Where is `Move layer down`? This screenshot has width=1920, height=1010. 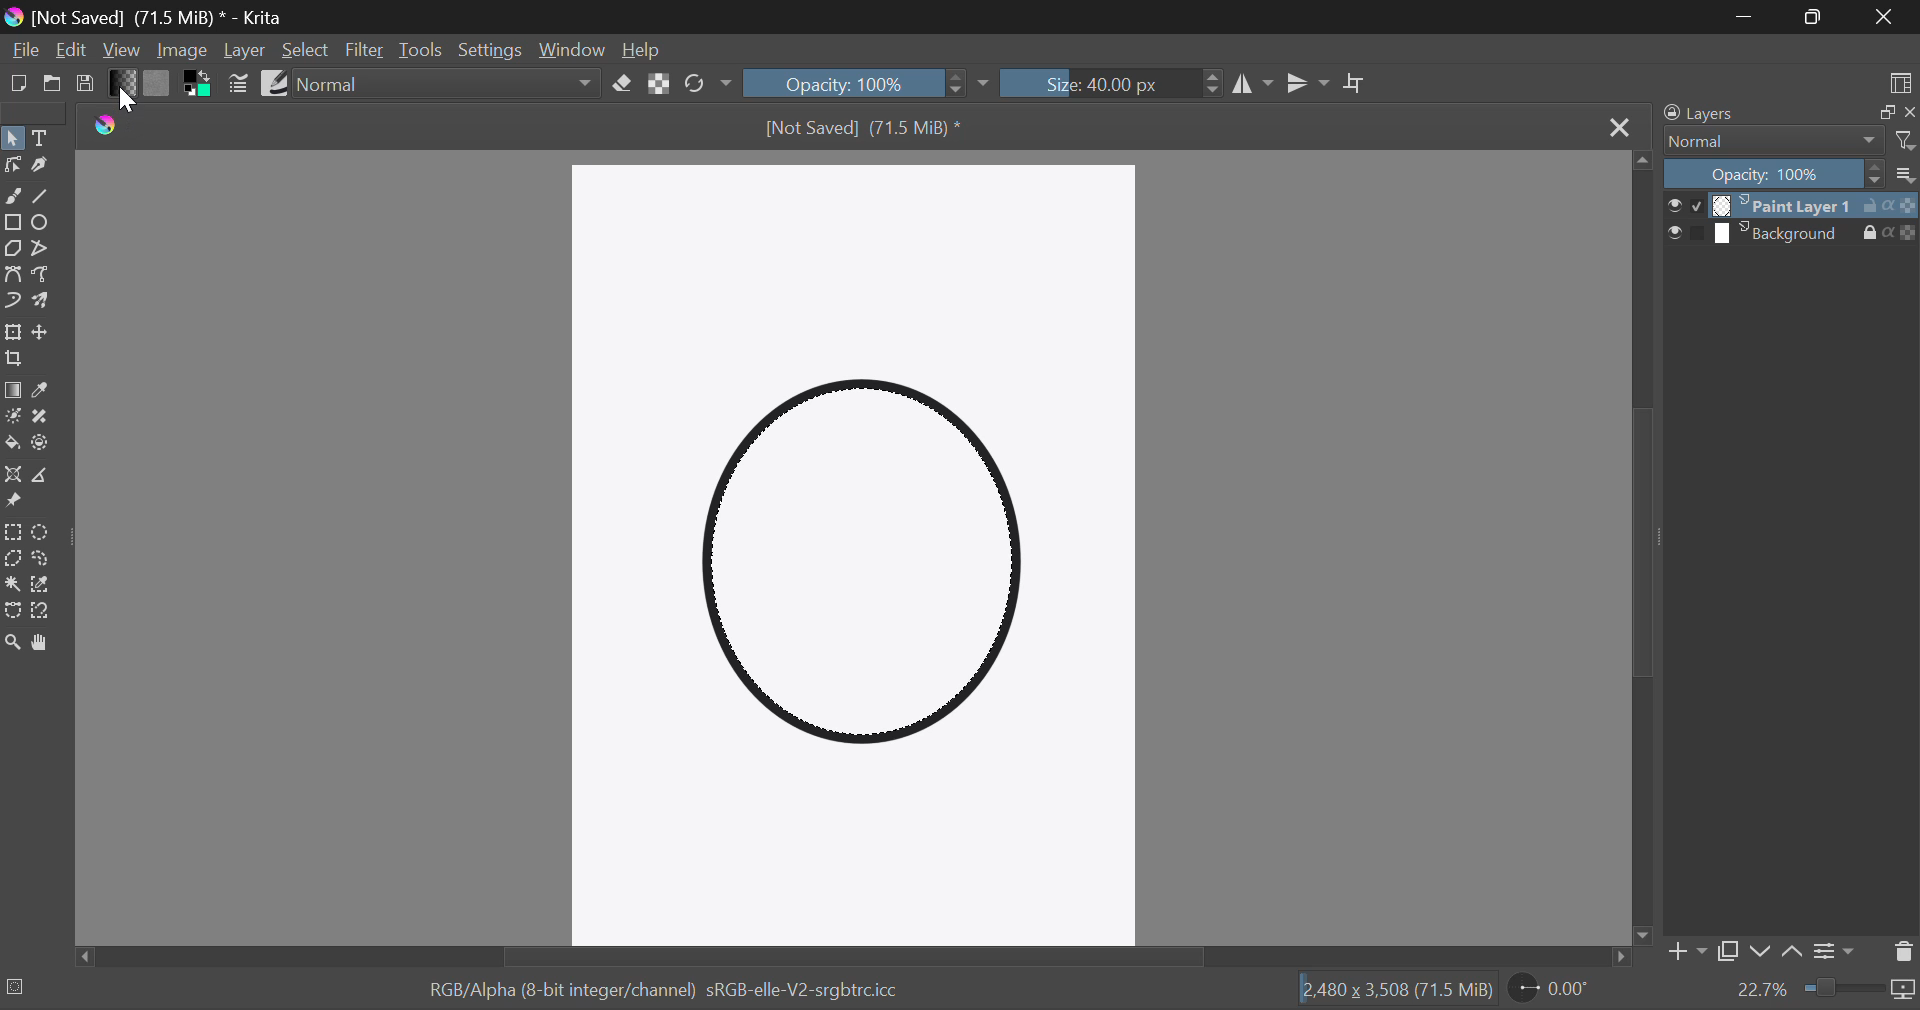 Move layer down is located at coordinates (1761, 954).